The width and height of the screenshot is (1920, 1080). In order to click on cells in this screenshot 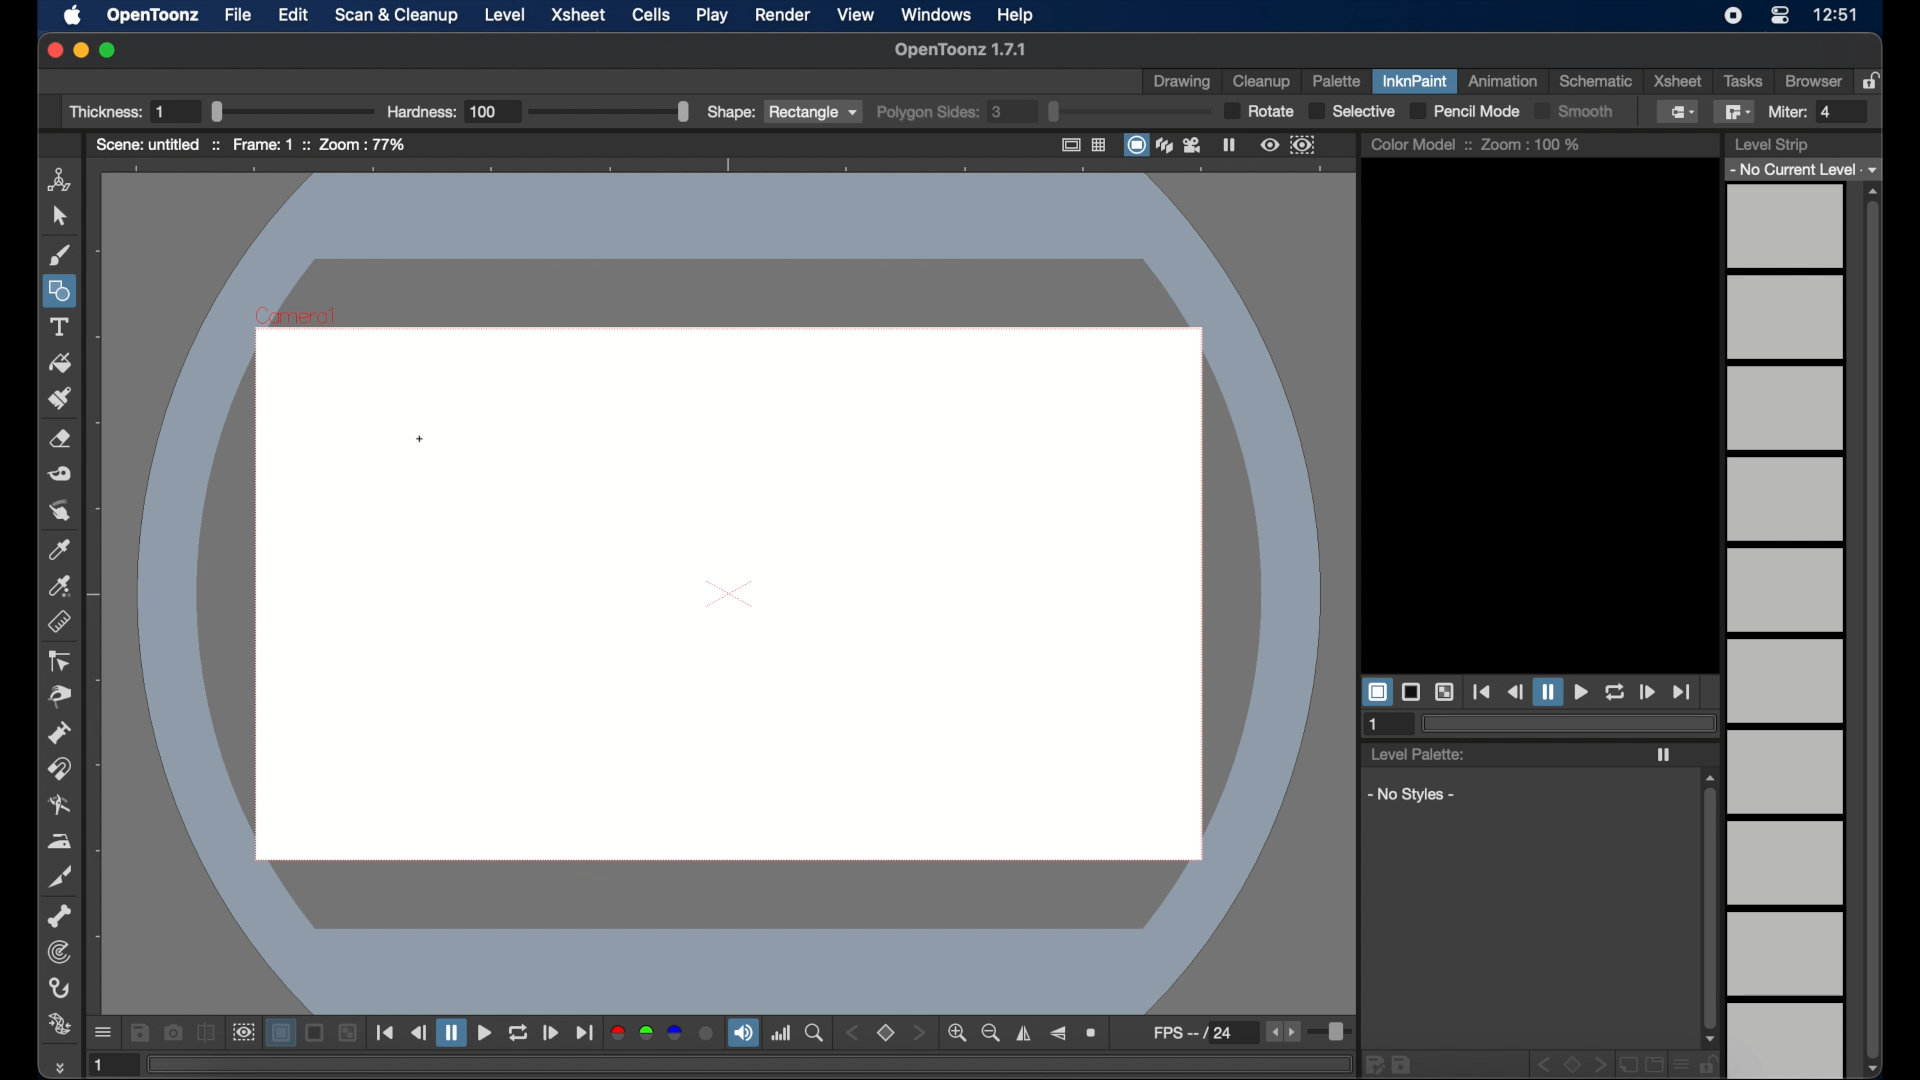, I will do `click(649, 15)`.